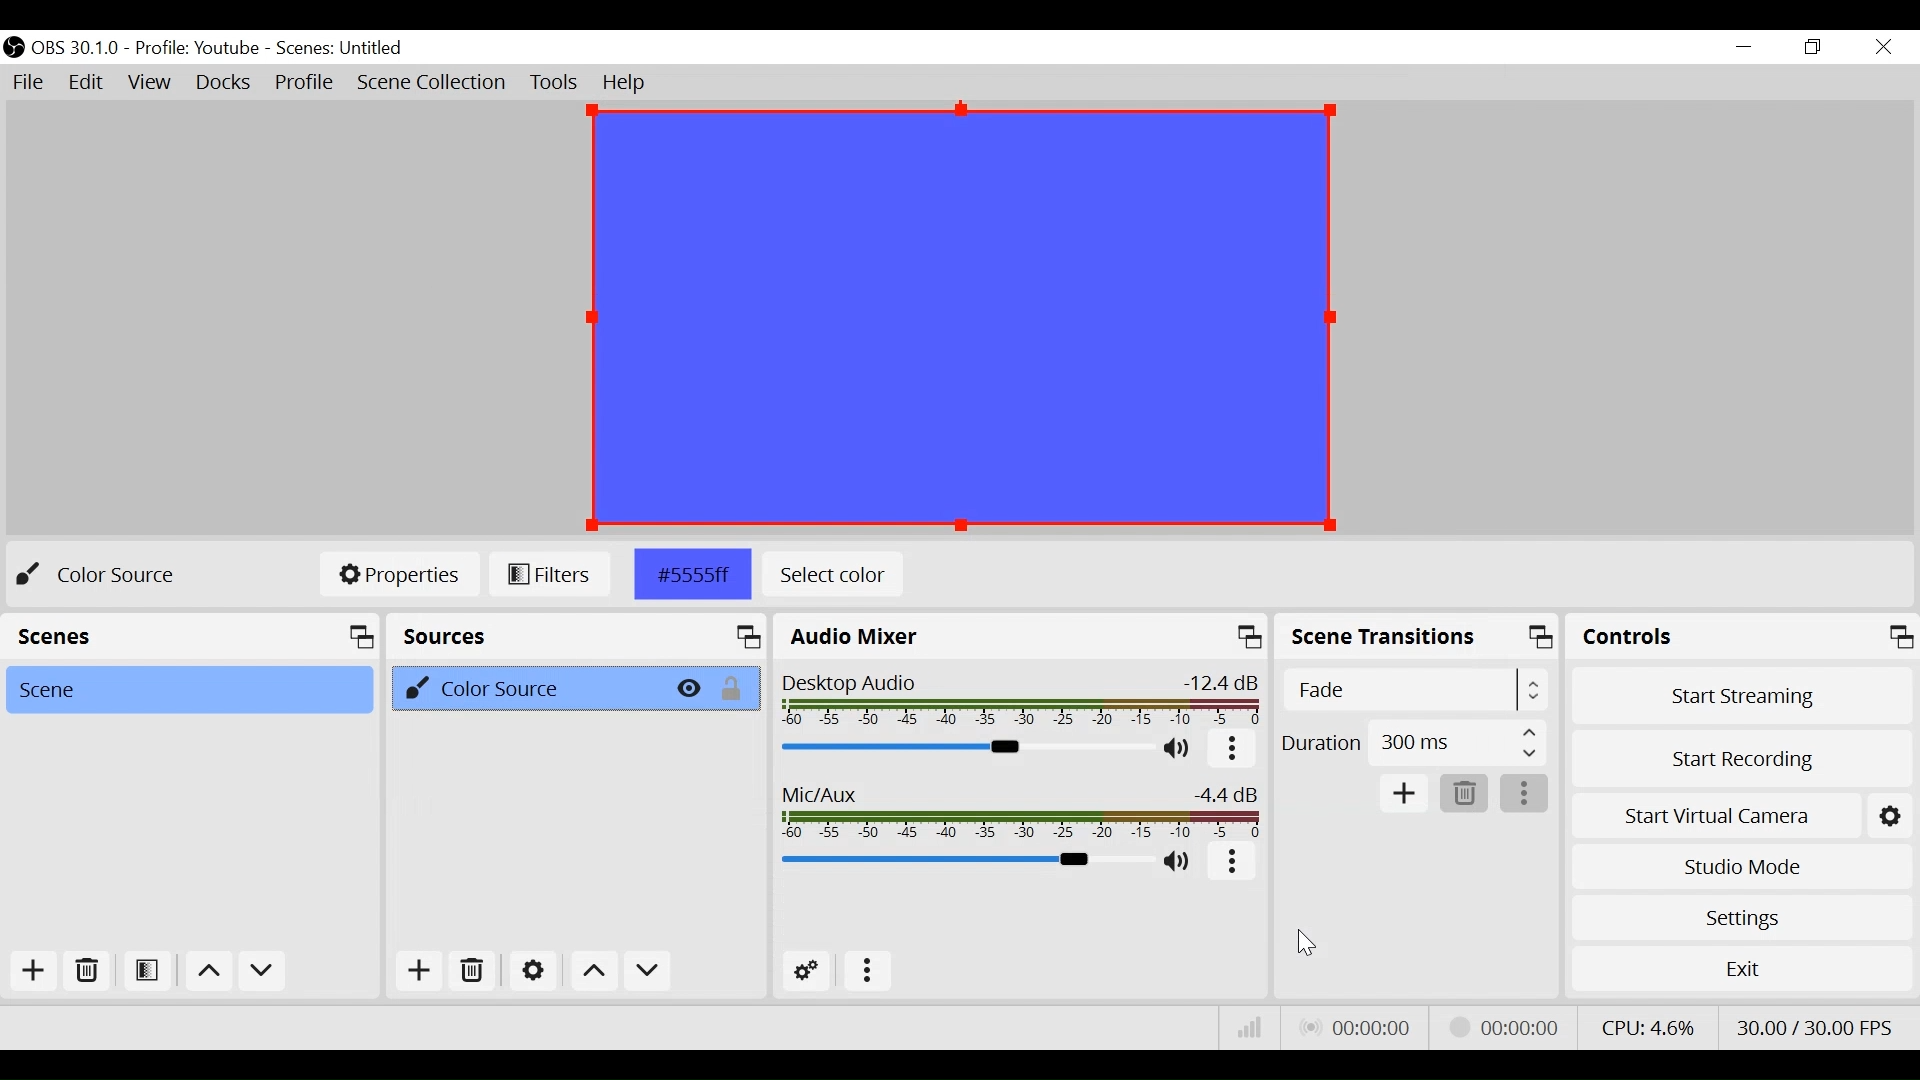  Describe the element at coordinates (1419, 639) in the screenshot. I see `Scene Transitions` at that location.